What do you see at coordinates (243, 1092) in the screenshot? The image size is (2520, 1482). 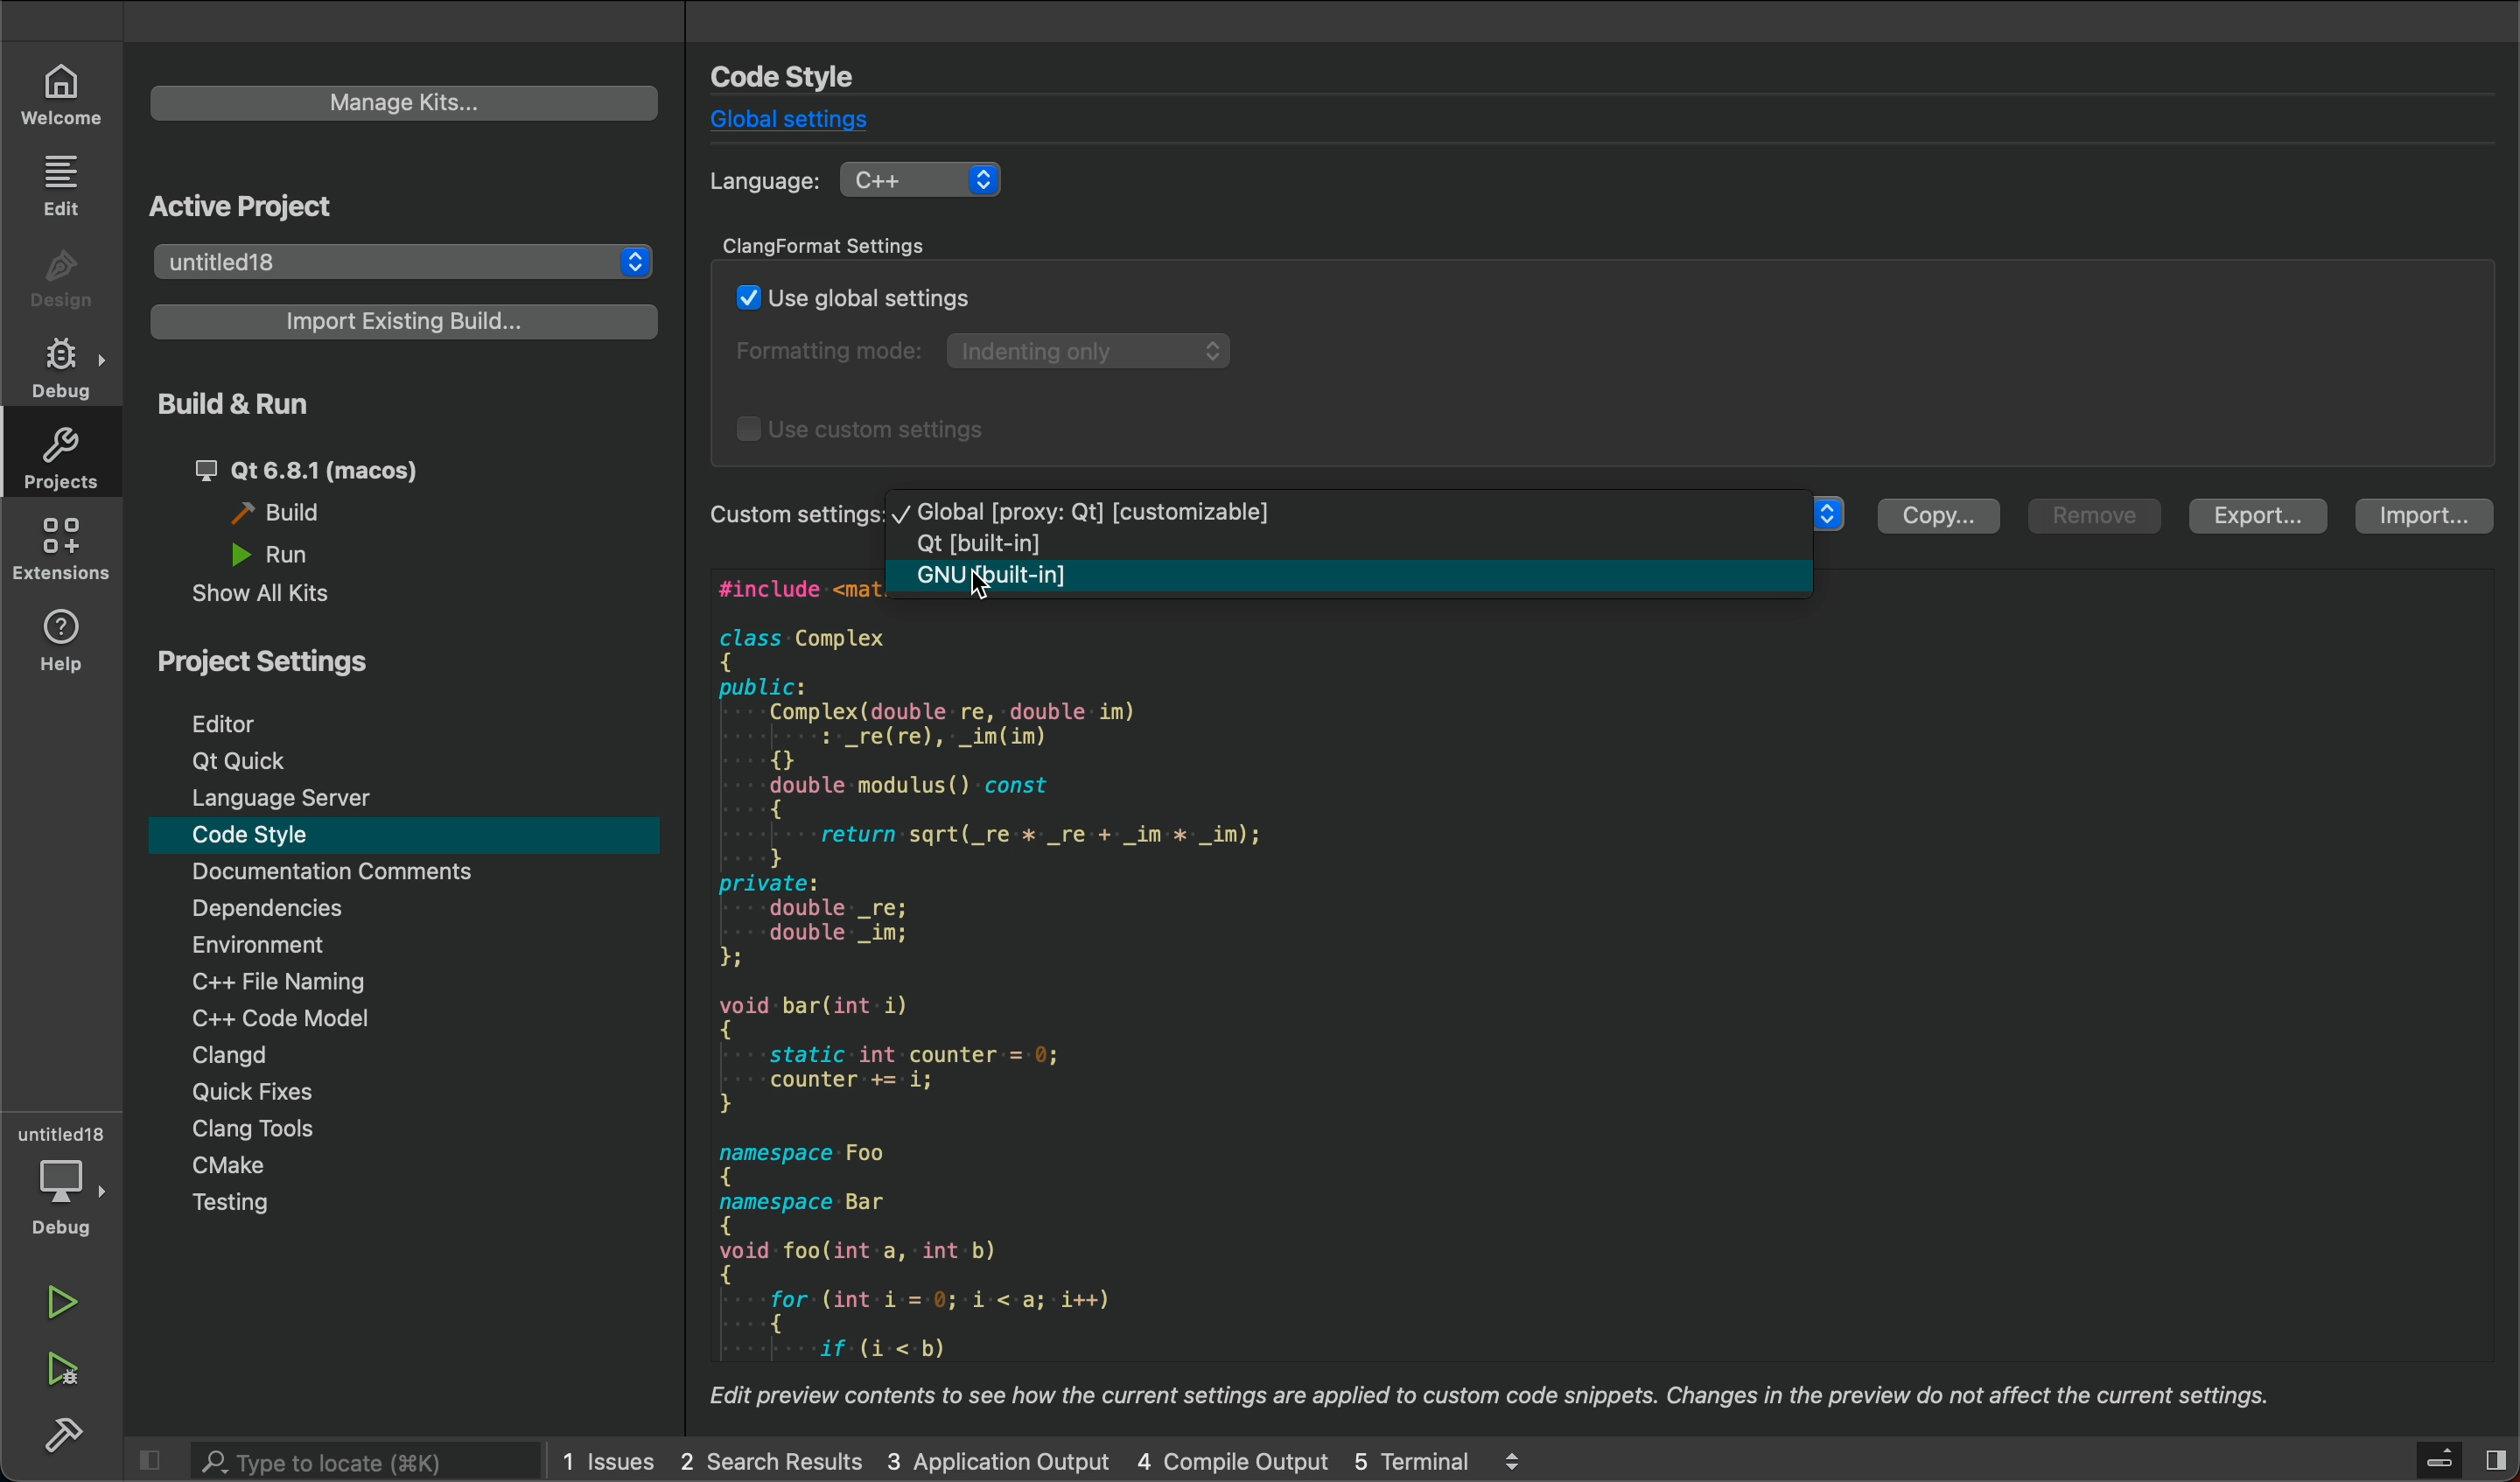 I see `quick fixes` at bounding box center [243, 1092].